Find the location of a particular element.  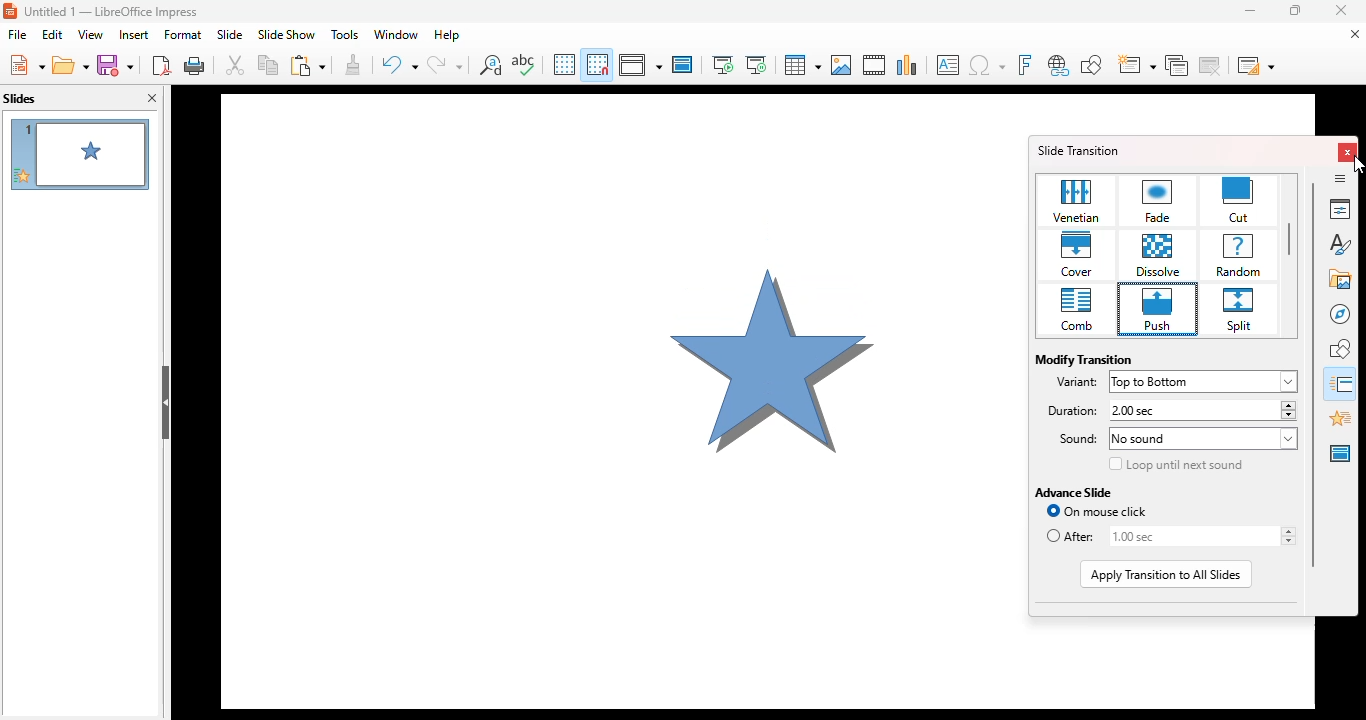

master slide is located at coordinates (683, 64).